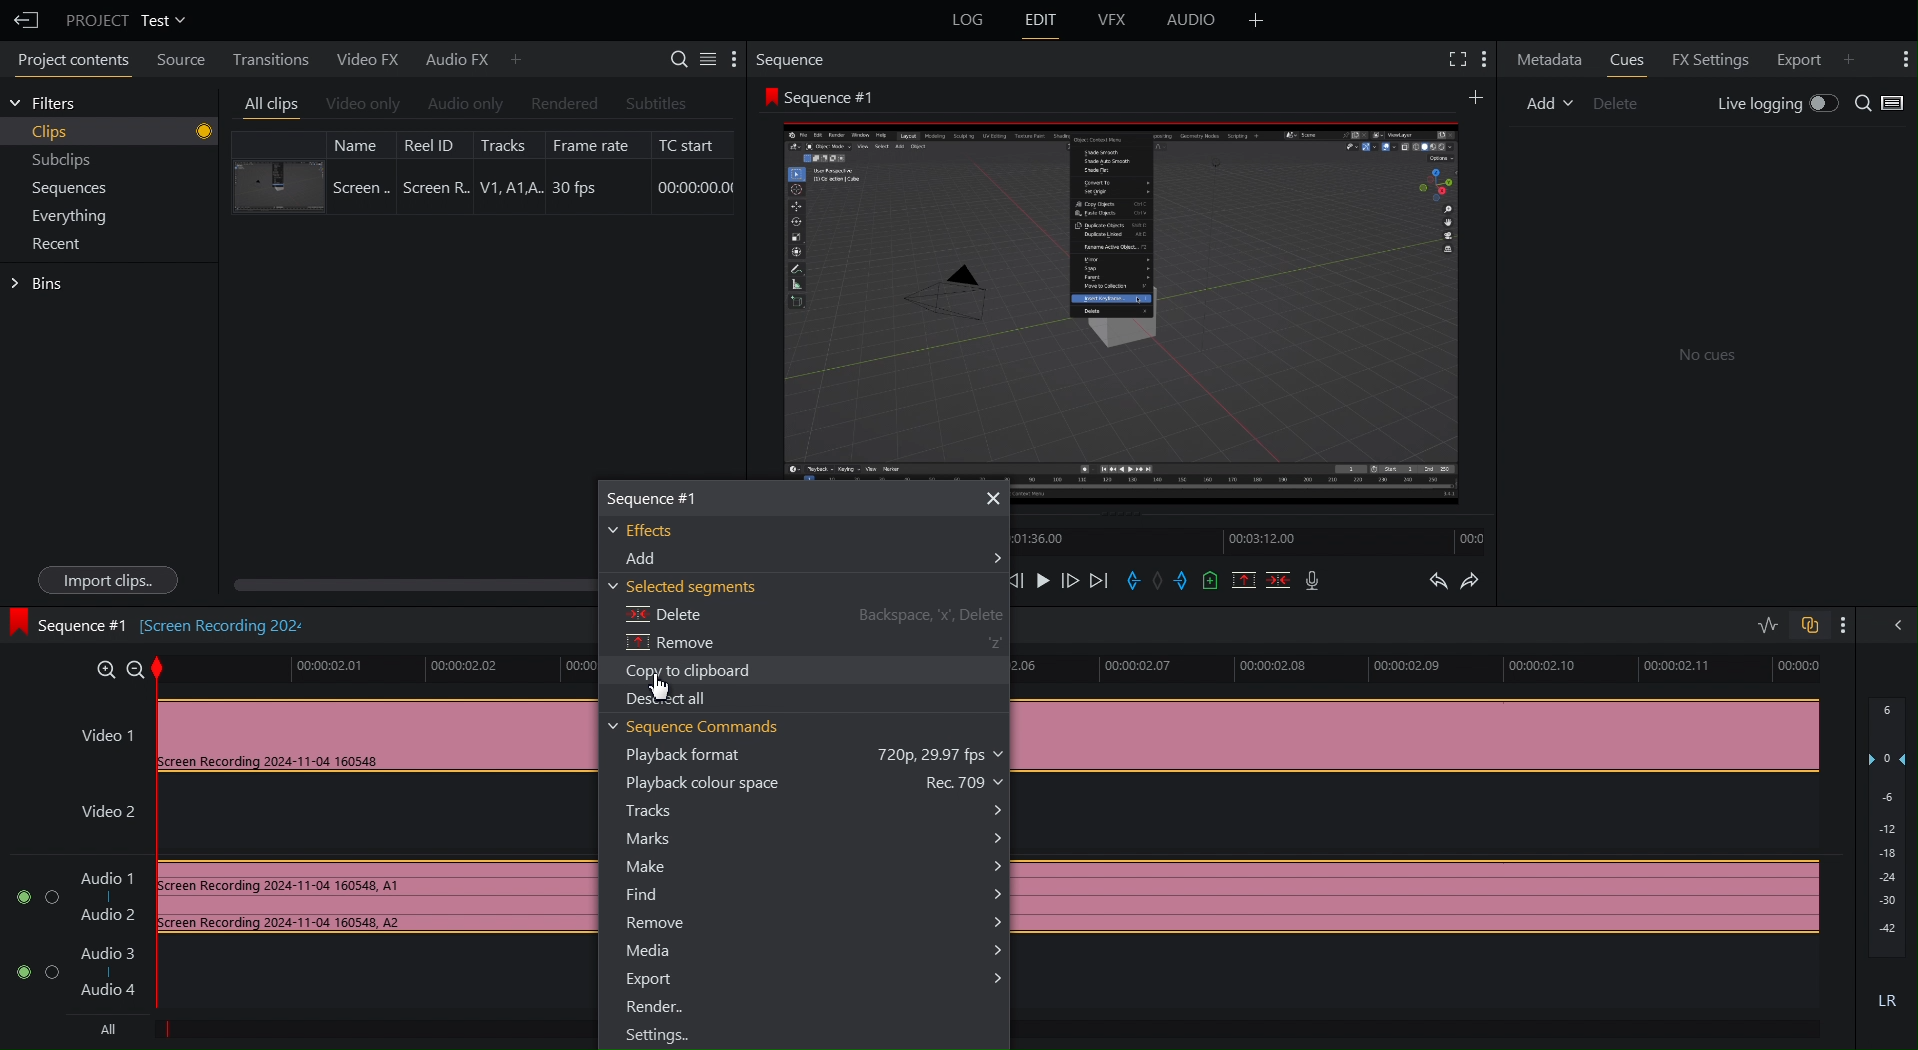 The image size is (1918, 1050). I want to click on Audio Levels, so click(1887, 861).